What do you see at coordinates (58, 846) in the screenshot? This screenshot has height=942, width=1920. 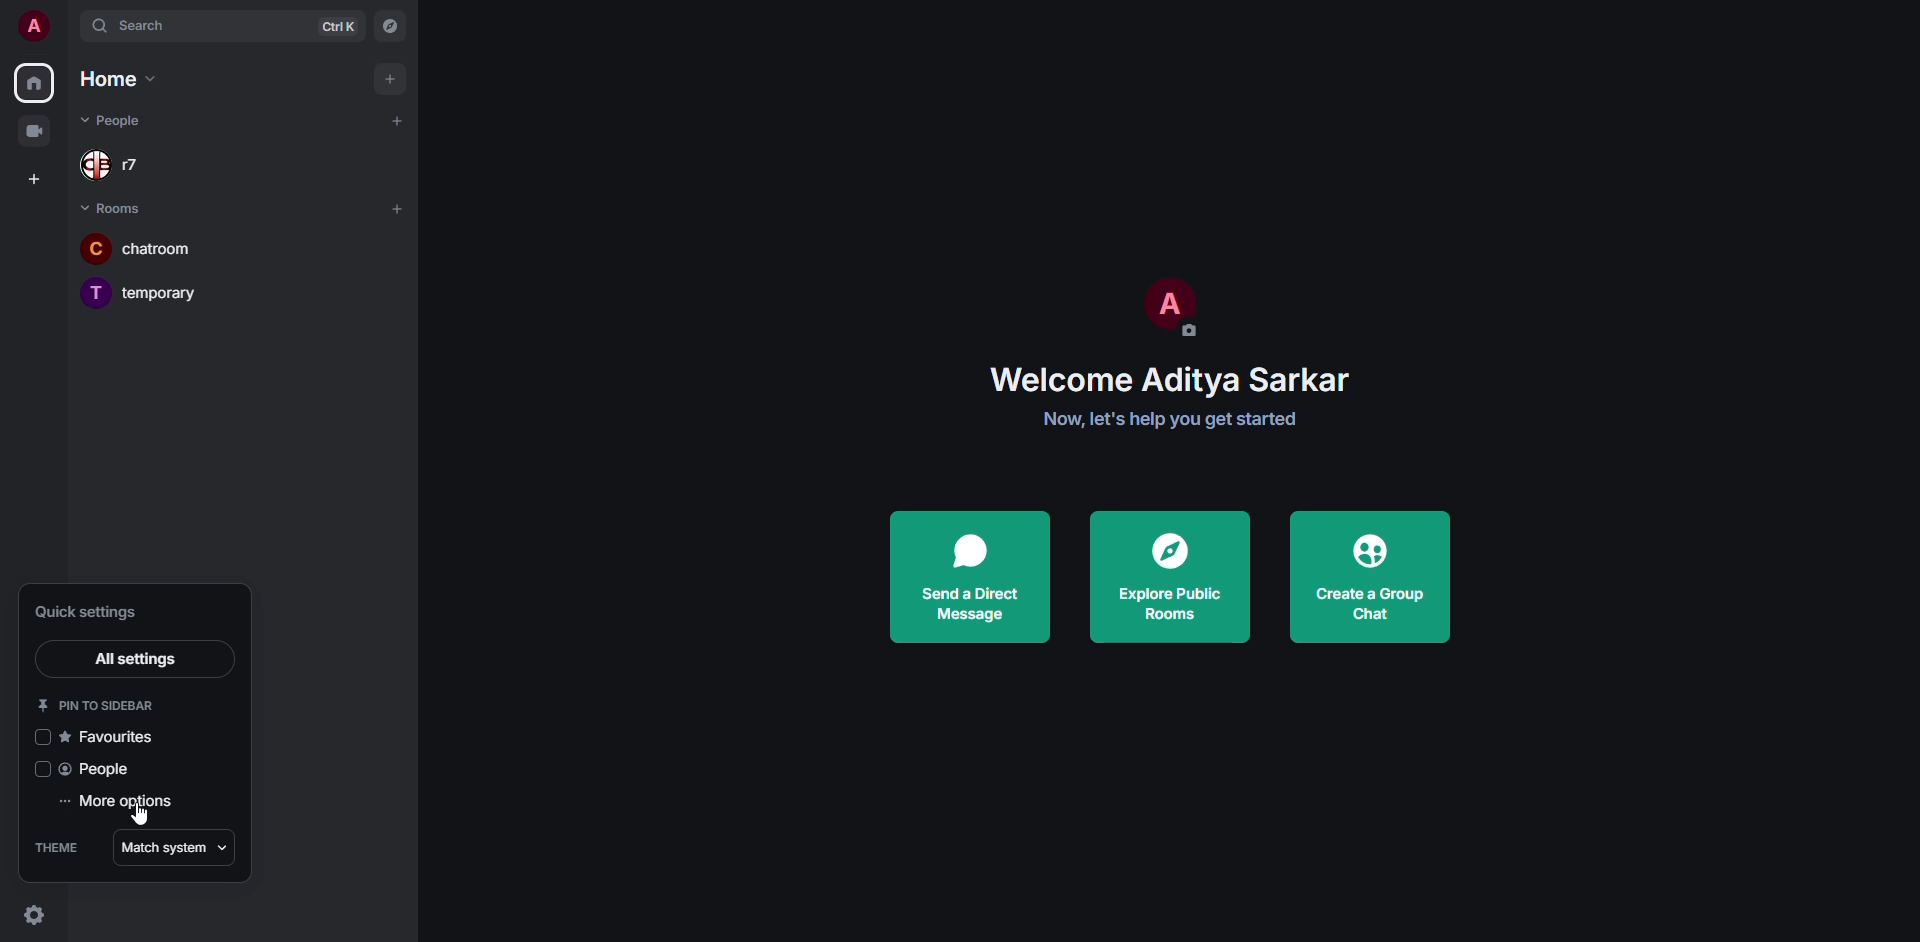 I see `theme` at bounding box center [58, 846].